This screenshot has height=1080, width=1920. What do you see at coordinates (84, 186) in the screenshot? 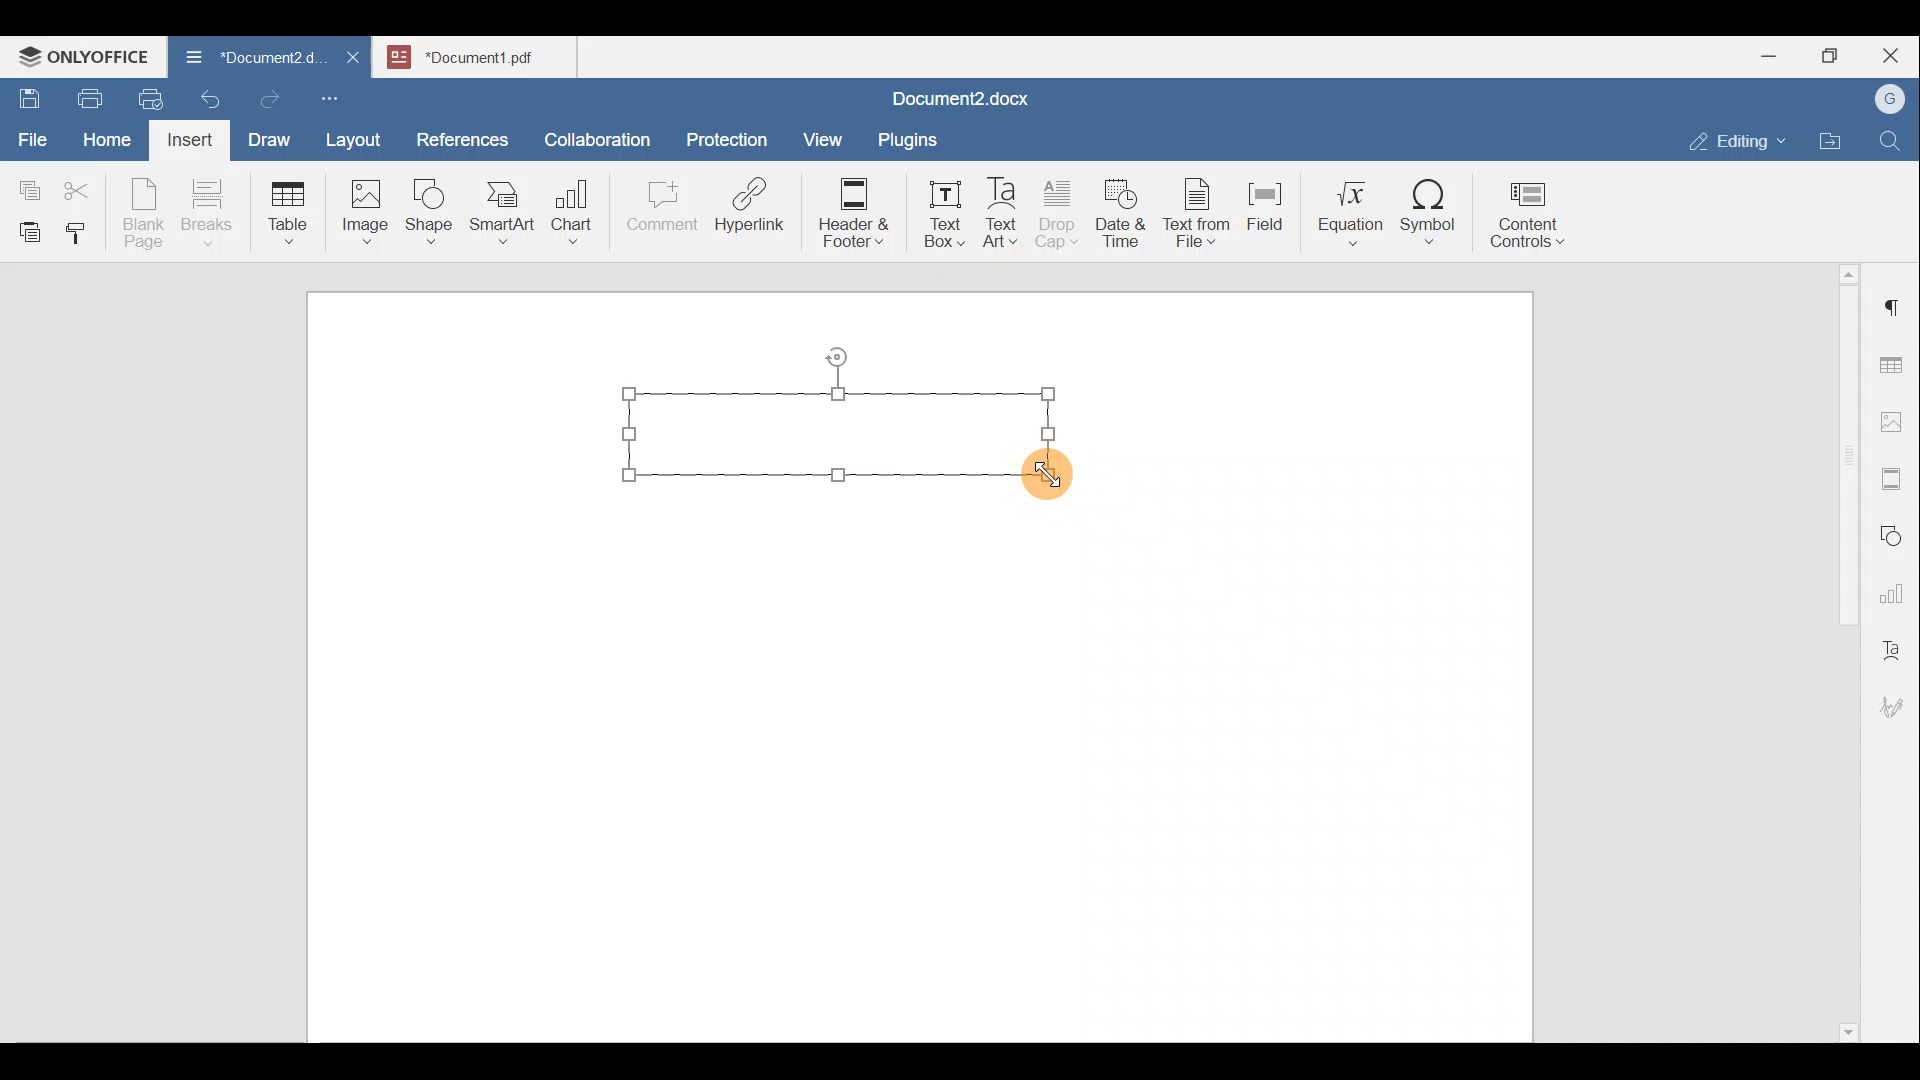
I see `Cut` at bounding box center [84, 186].